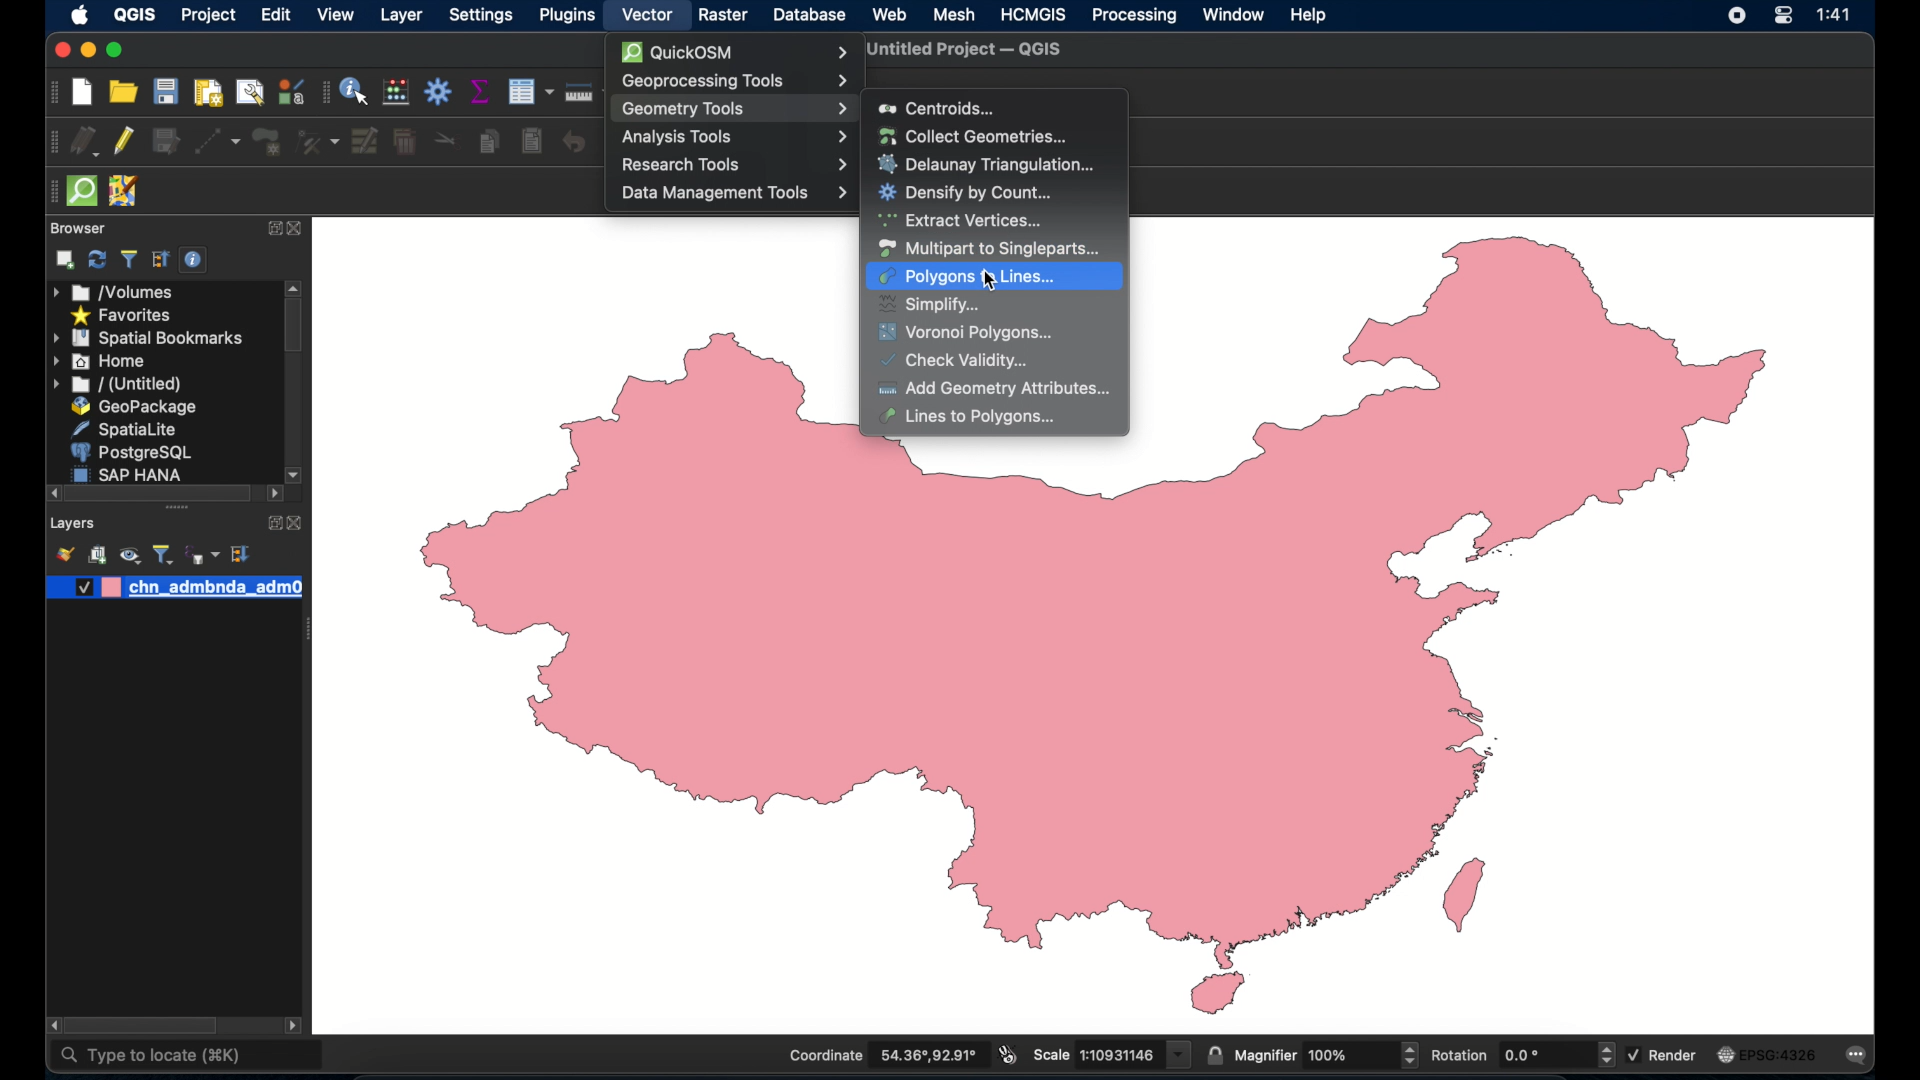 The height and width of the screenshot is (1080, 1920). Describe the element at coordinates (271, 523) in the screenshot. I see `expand` at that location.